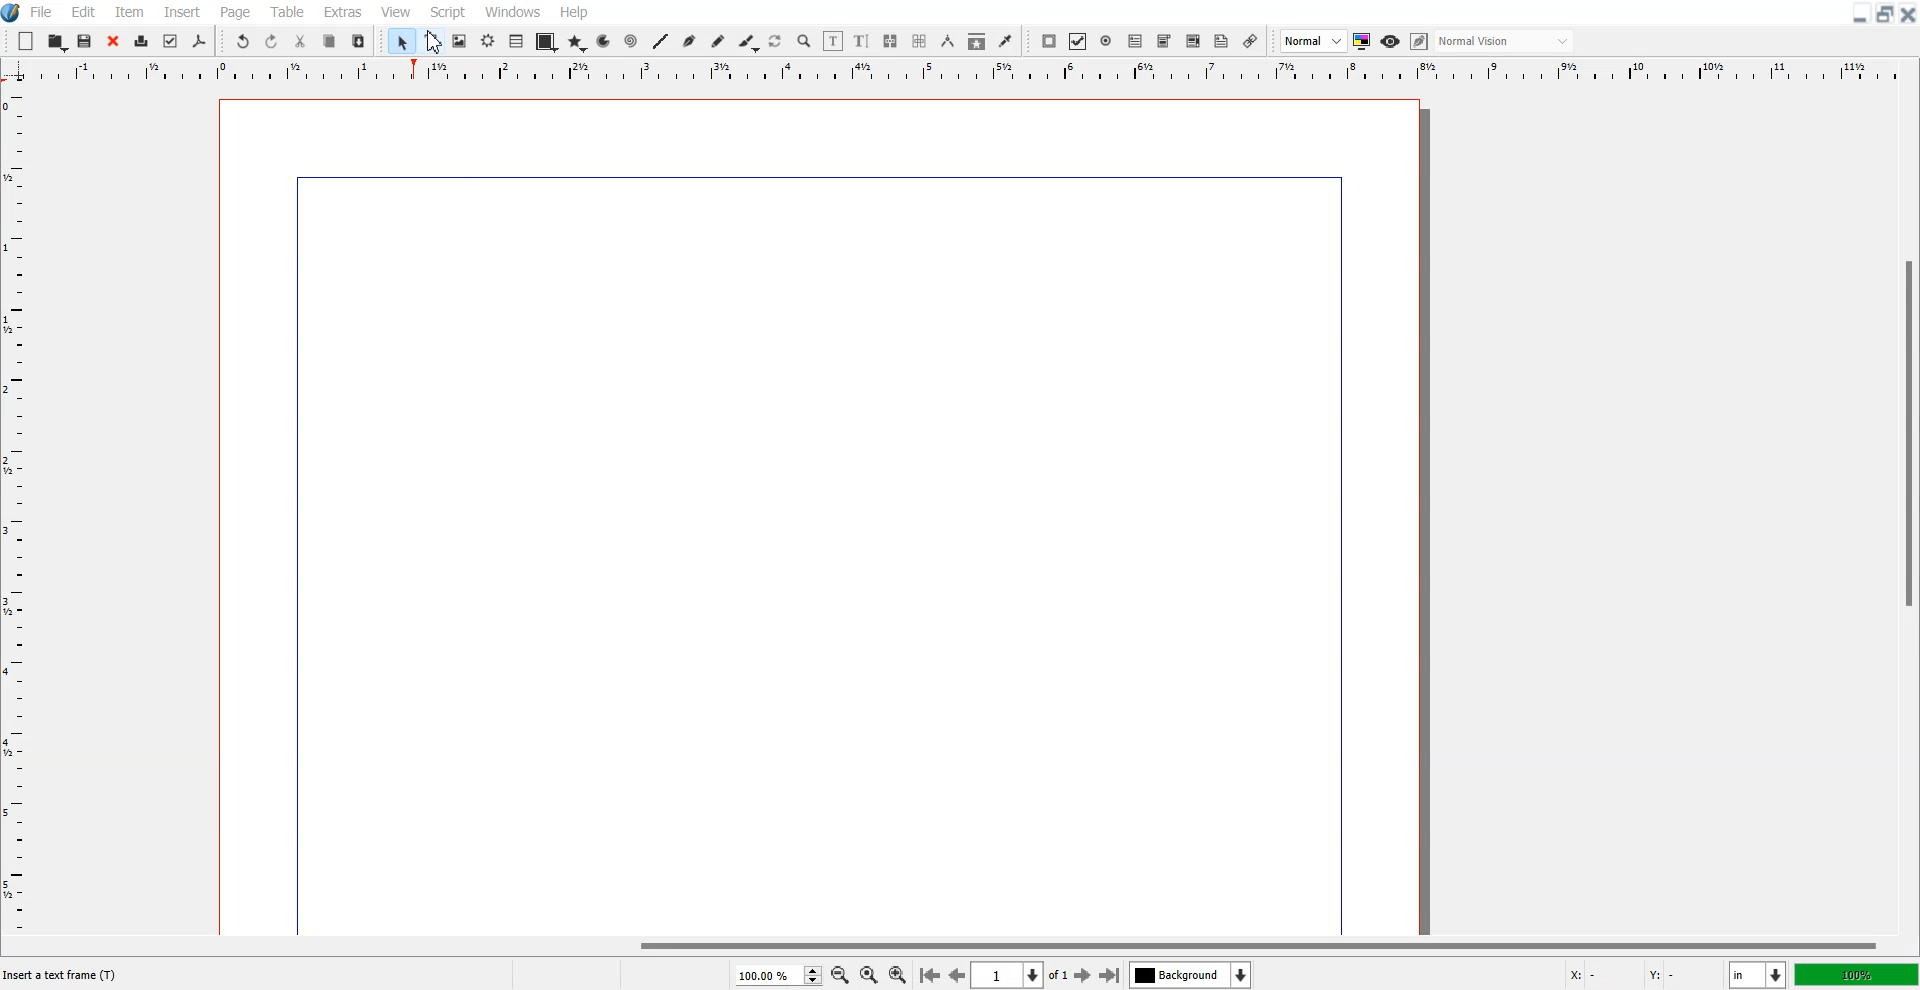  I want to click on Horizontal scroll bar, so click(960, 945).